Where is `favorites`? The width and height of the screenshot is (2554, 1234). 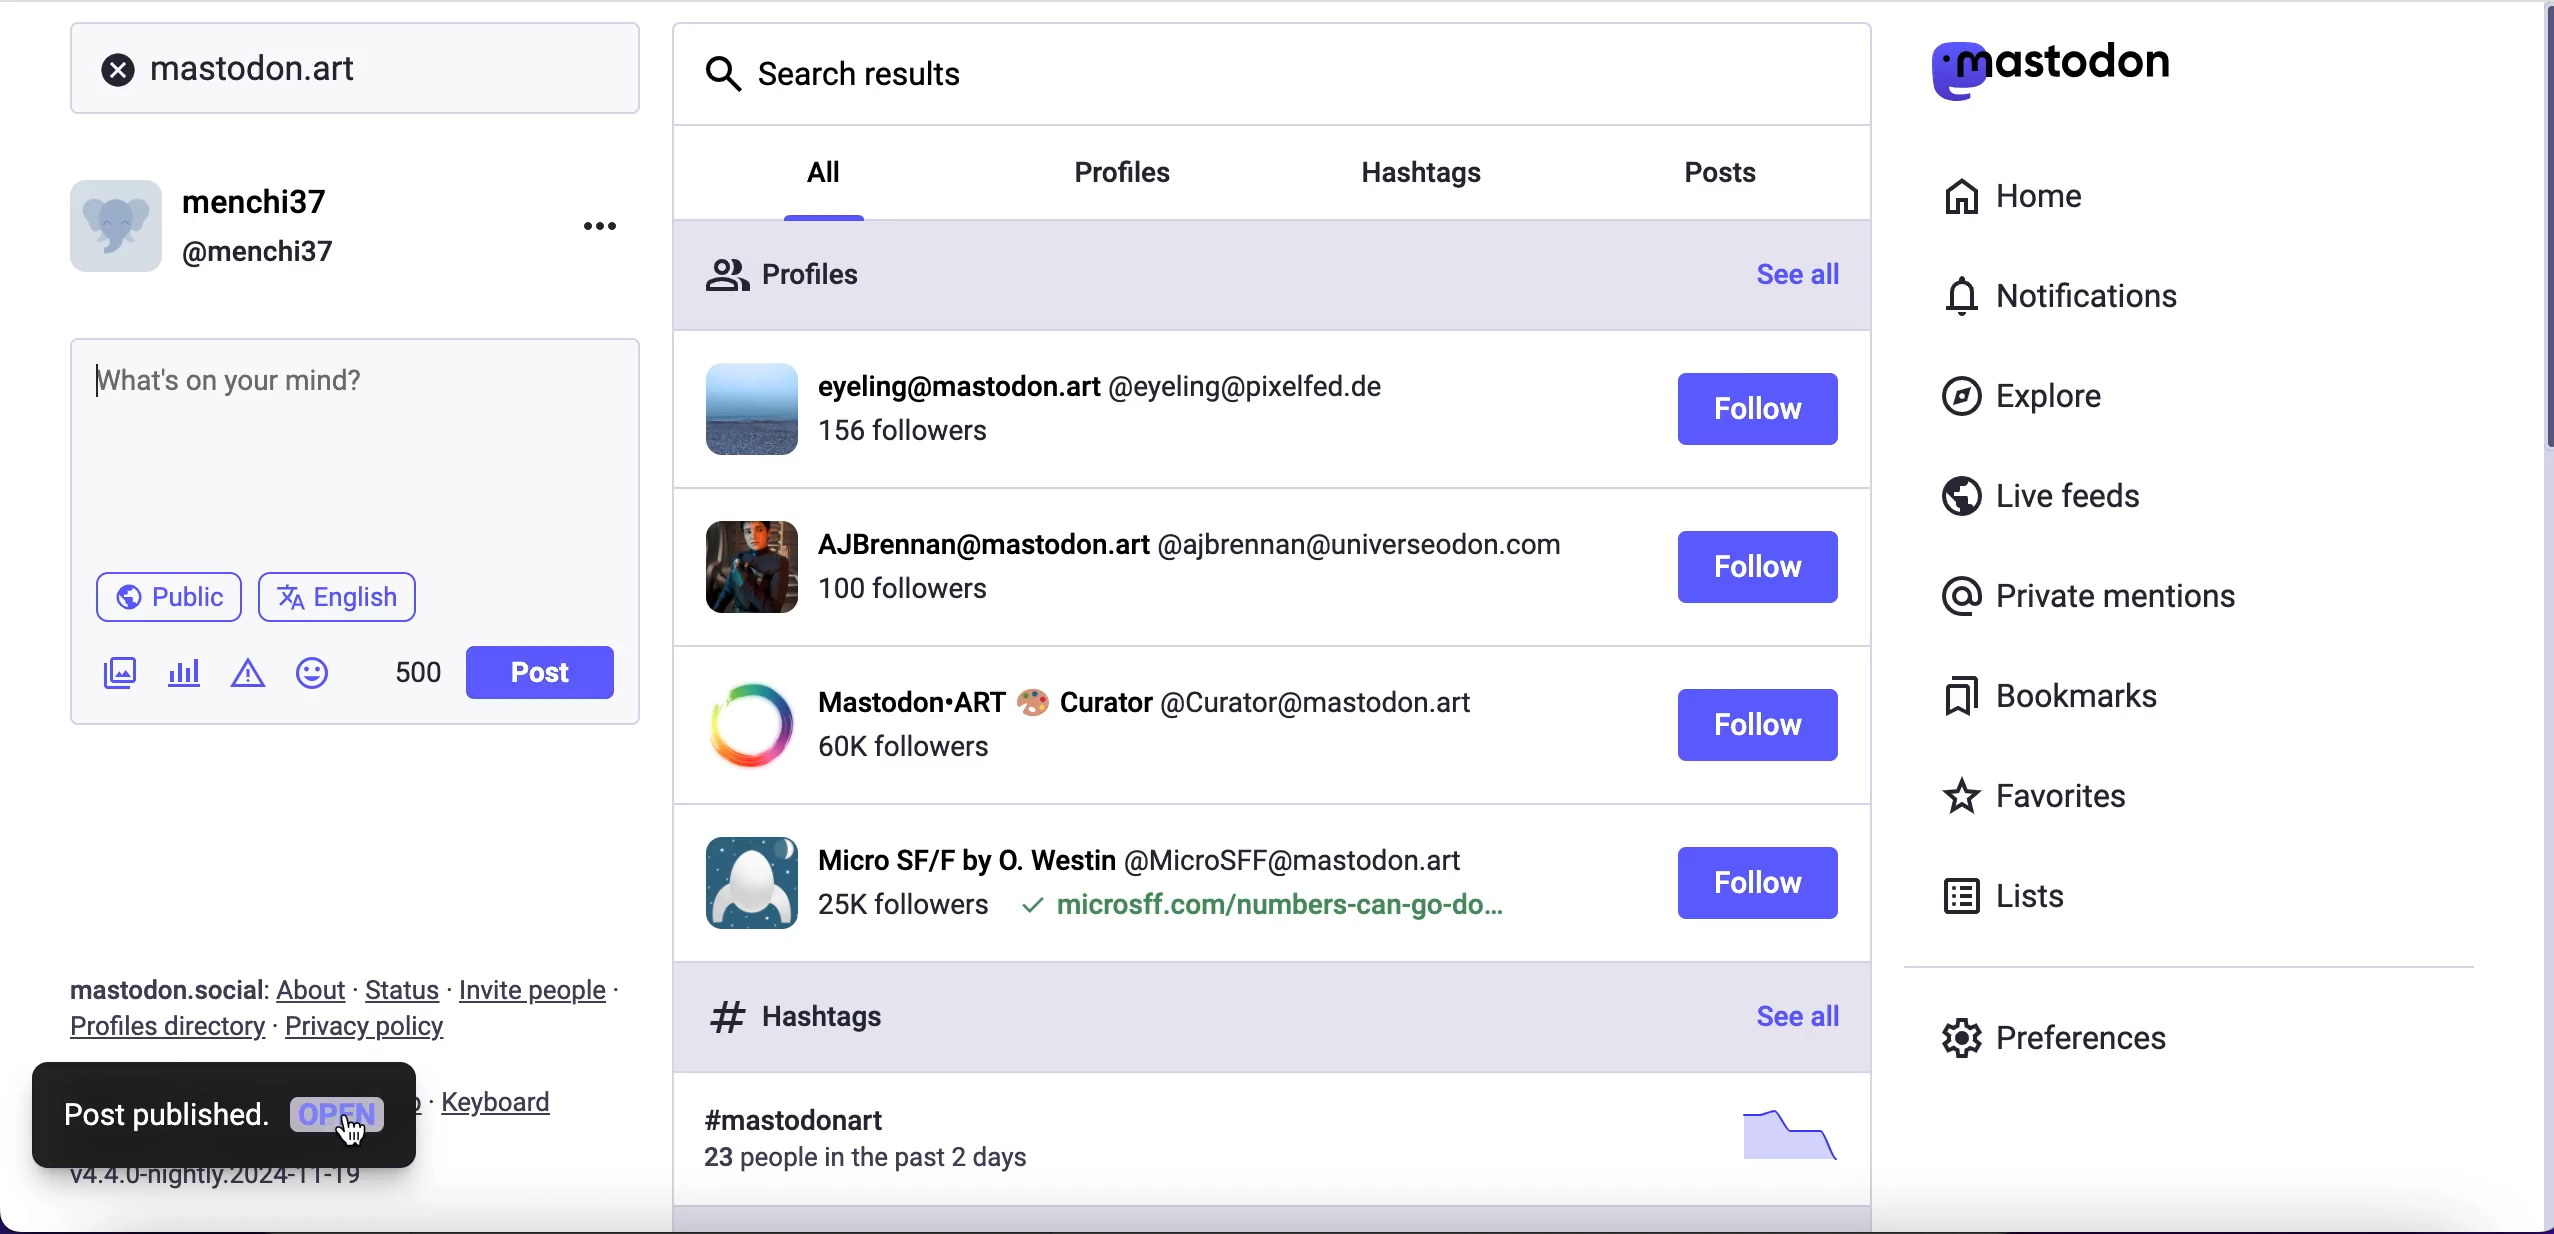 favorites is located at coordinates (2044, 802).